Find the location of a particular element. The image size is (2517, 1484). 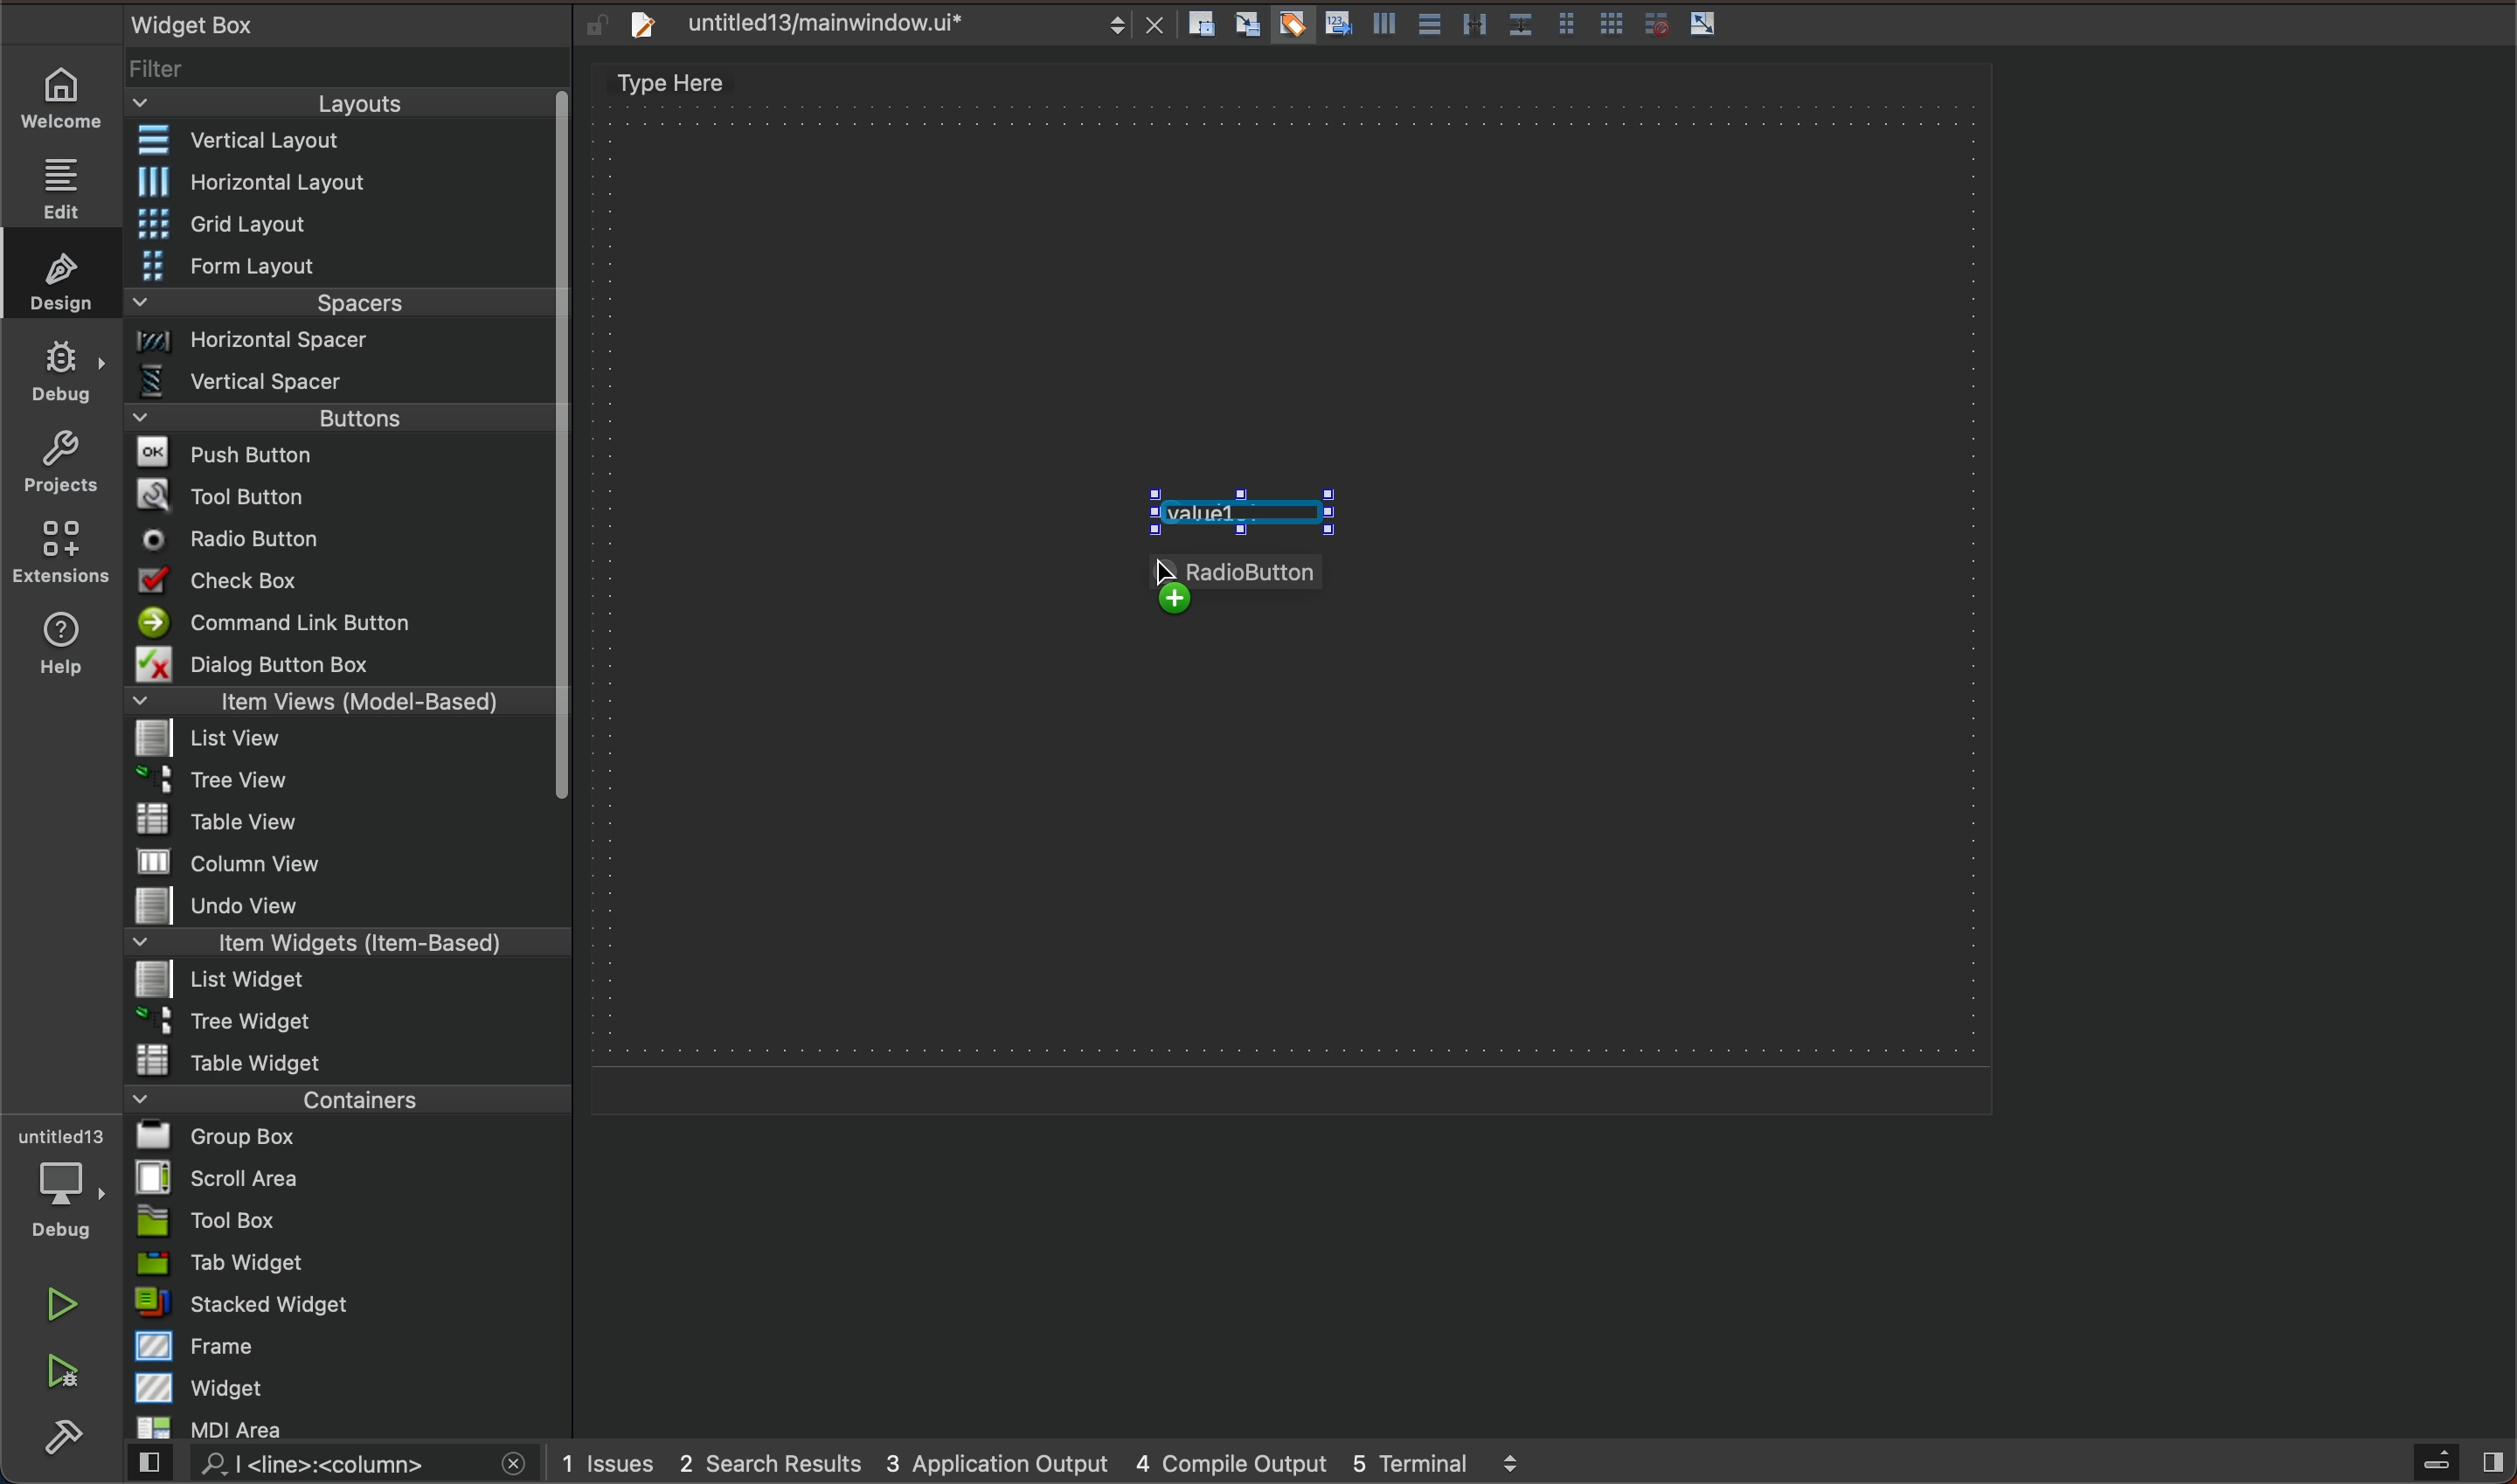

 is located at coordinates (343, 226).